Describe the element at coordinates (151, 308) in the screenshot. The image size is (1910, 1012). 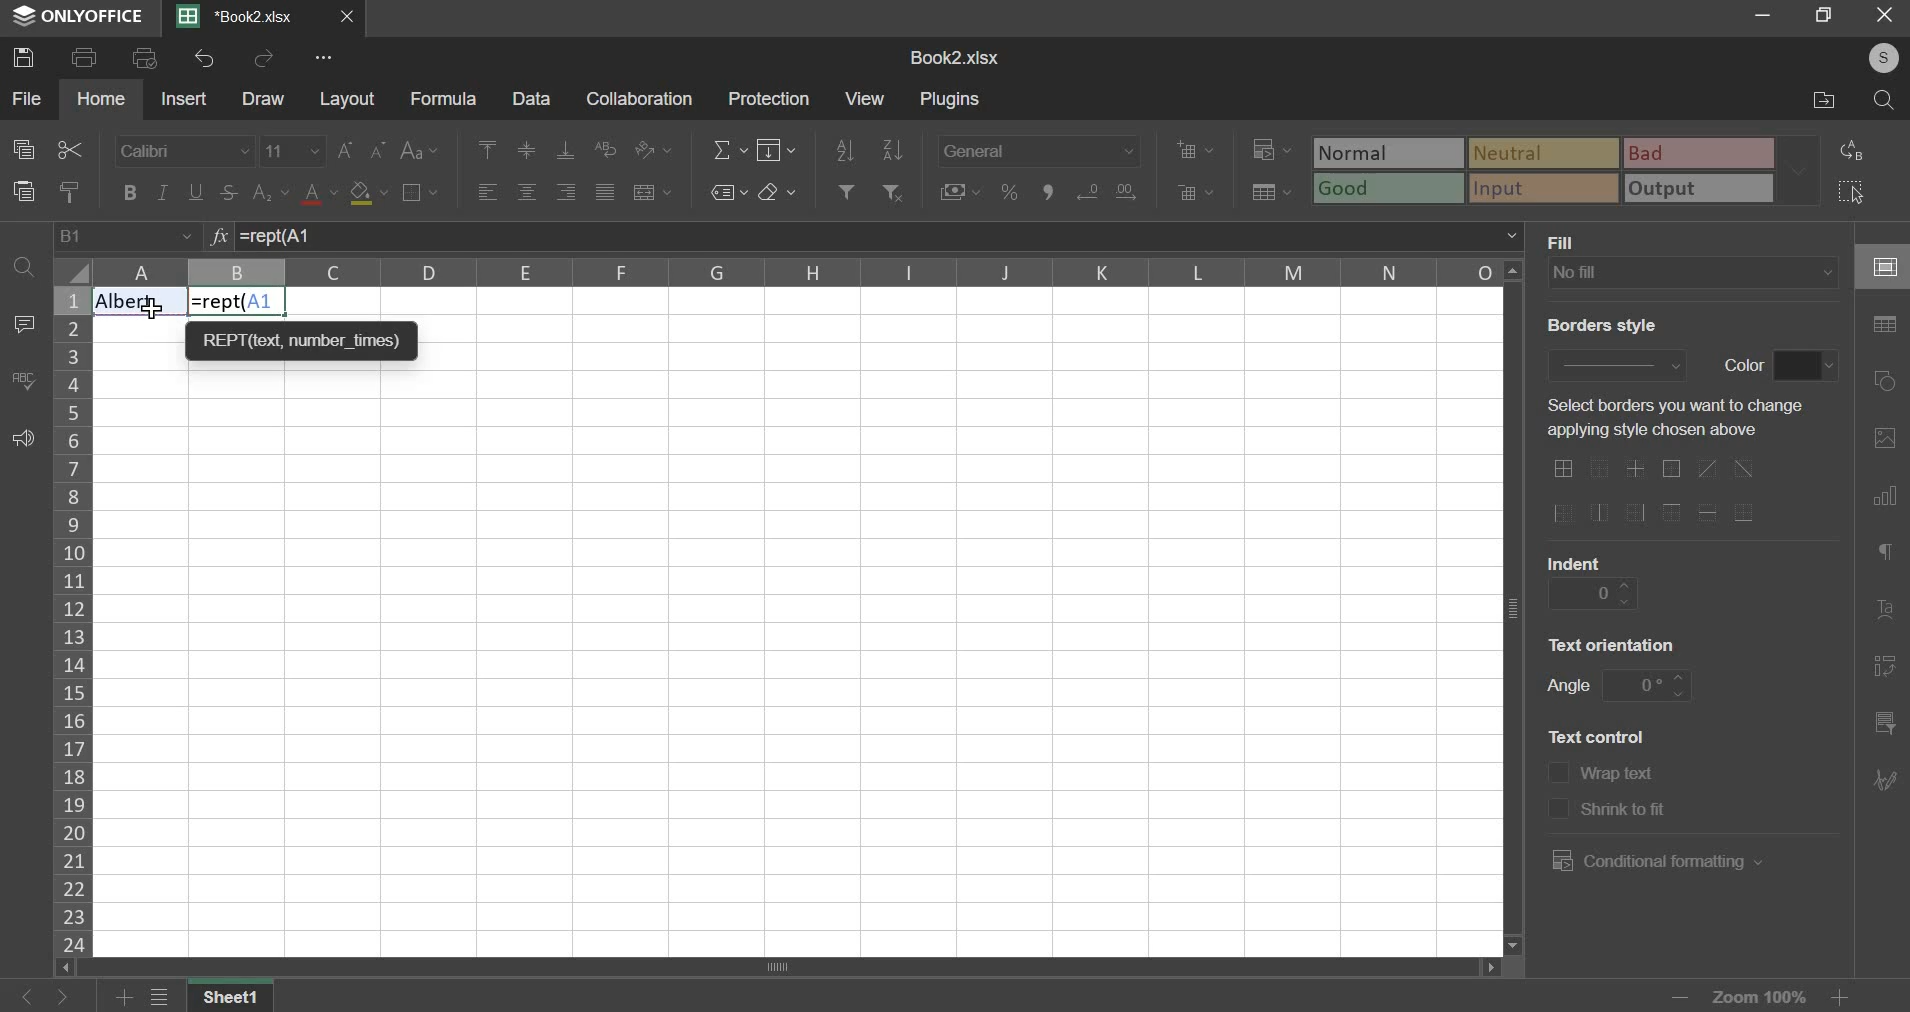
I see `cursor` at that location.